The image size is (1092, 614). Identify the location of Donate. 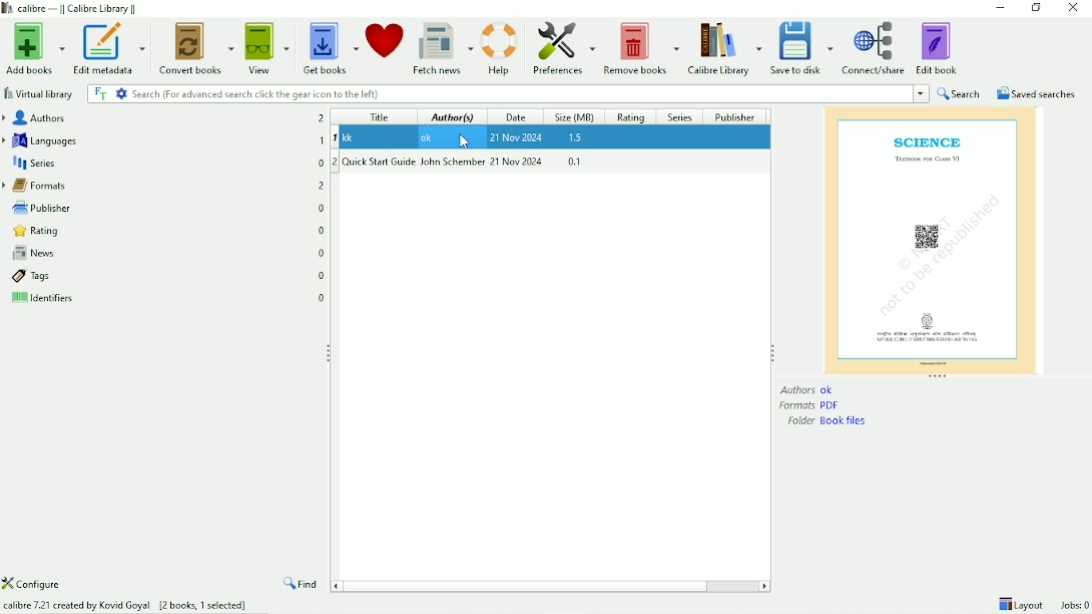
(384, 38).